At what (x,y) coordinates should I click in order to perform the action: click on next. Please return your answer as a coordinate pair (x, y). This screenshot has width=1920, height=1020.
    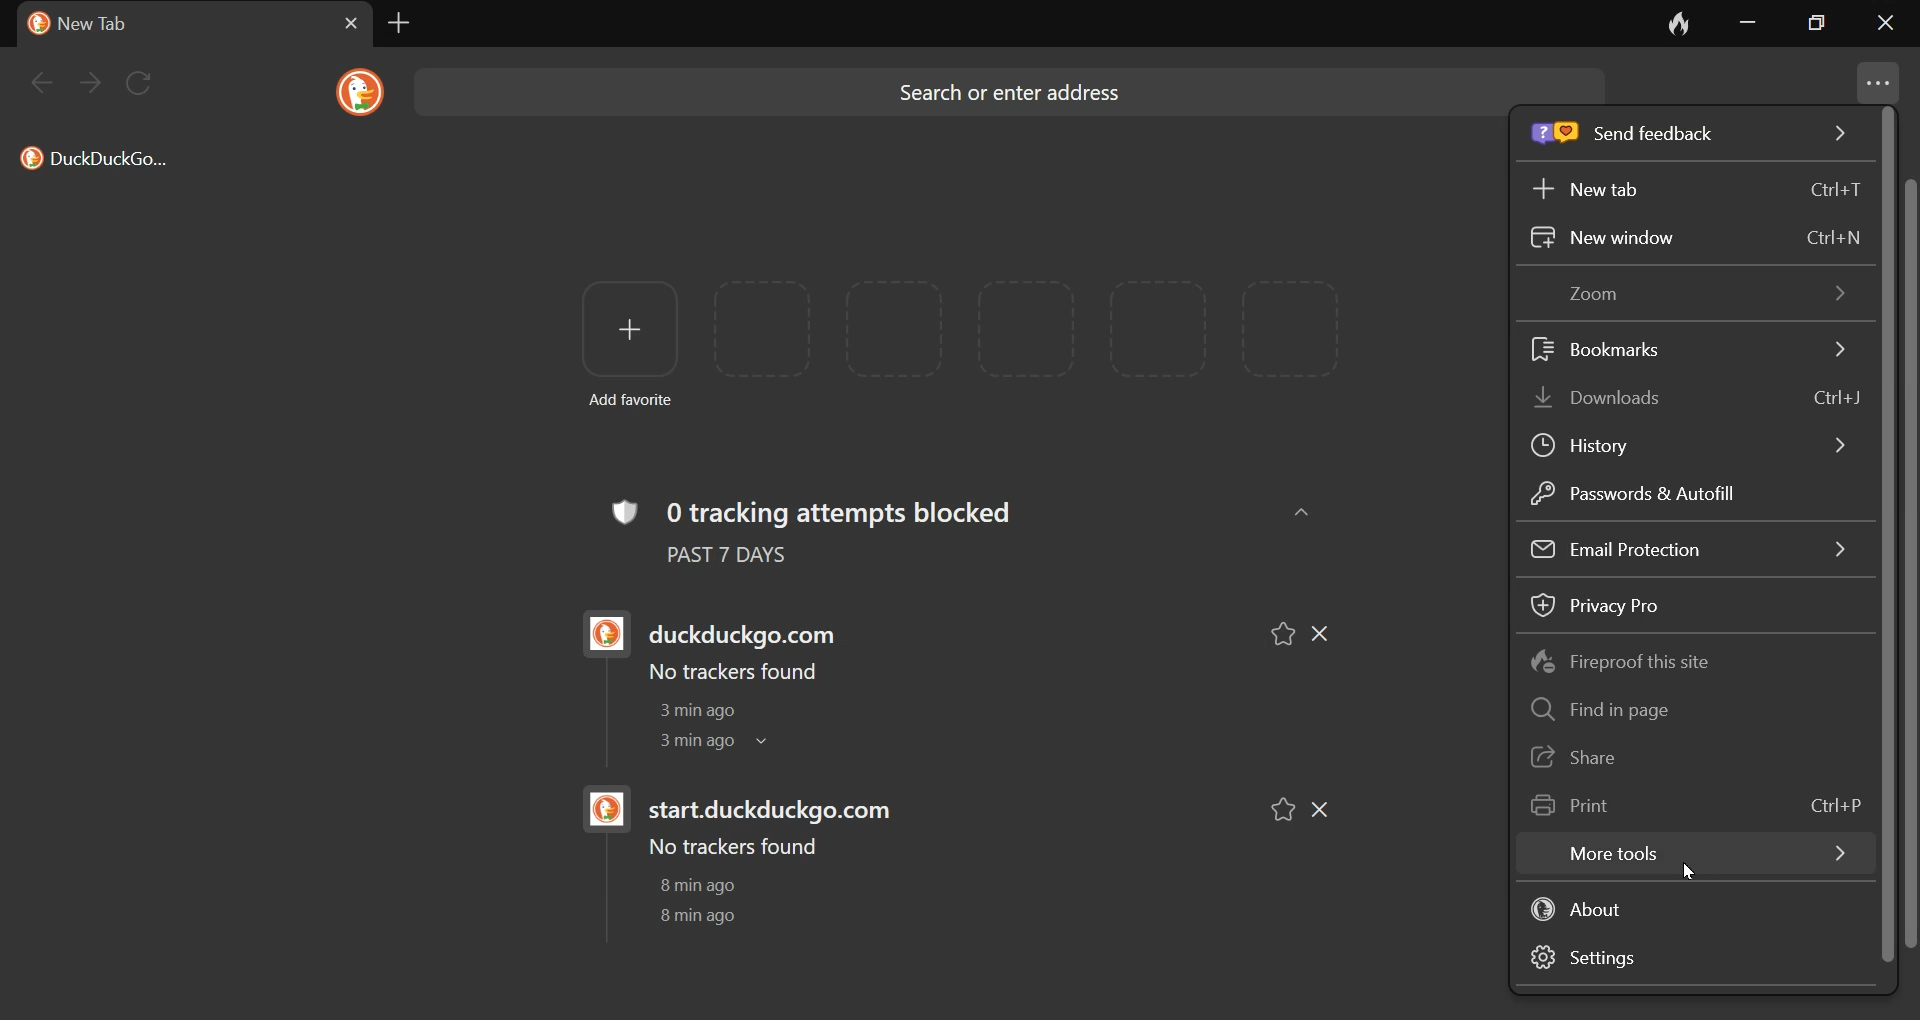
    Looking at the image, I should click on (92, 84).